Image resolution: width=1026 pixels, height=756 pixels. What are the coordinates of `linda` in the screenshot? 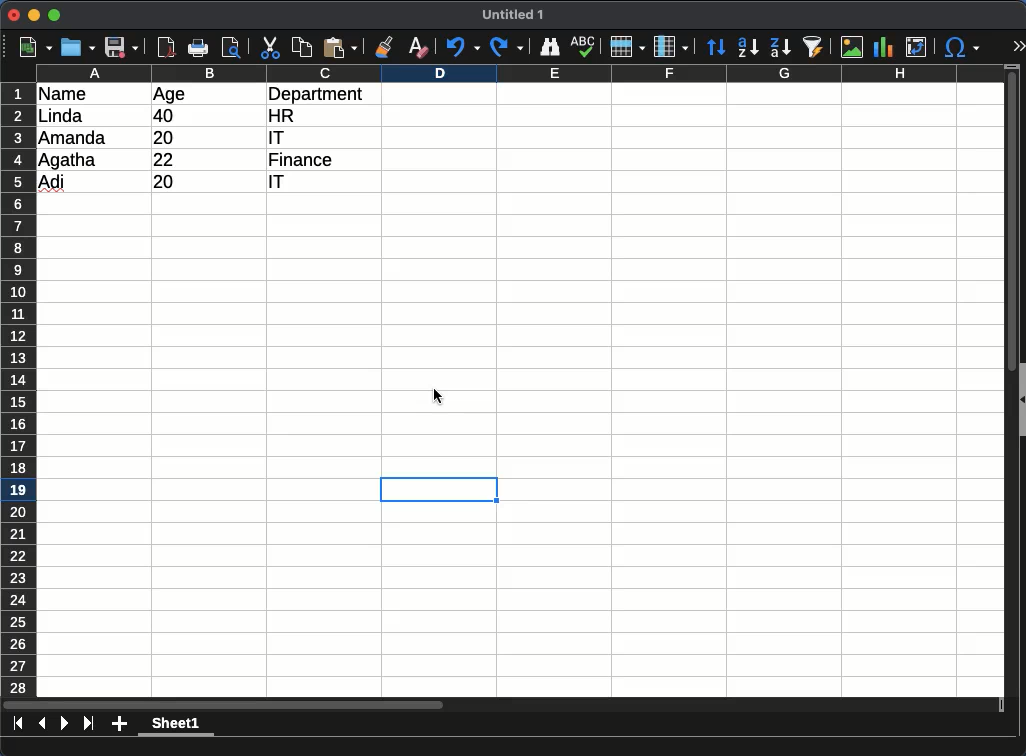 It's located at (59, 116).